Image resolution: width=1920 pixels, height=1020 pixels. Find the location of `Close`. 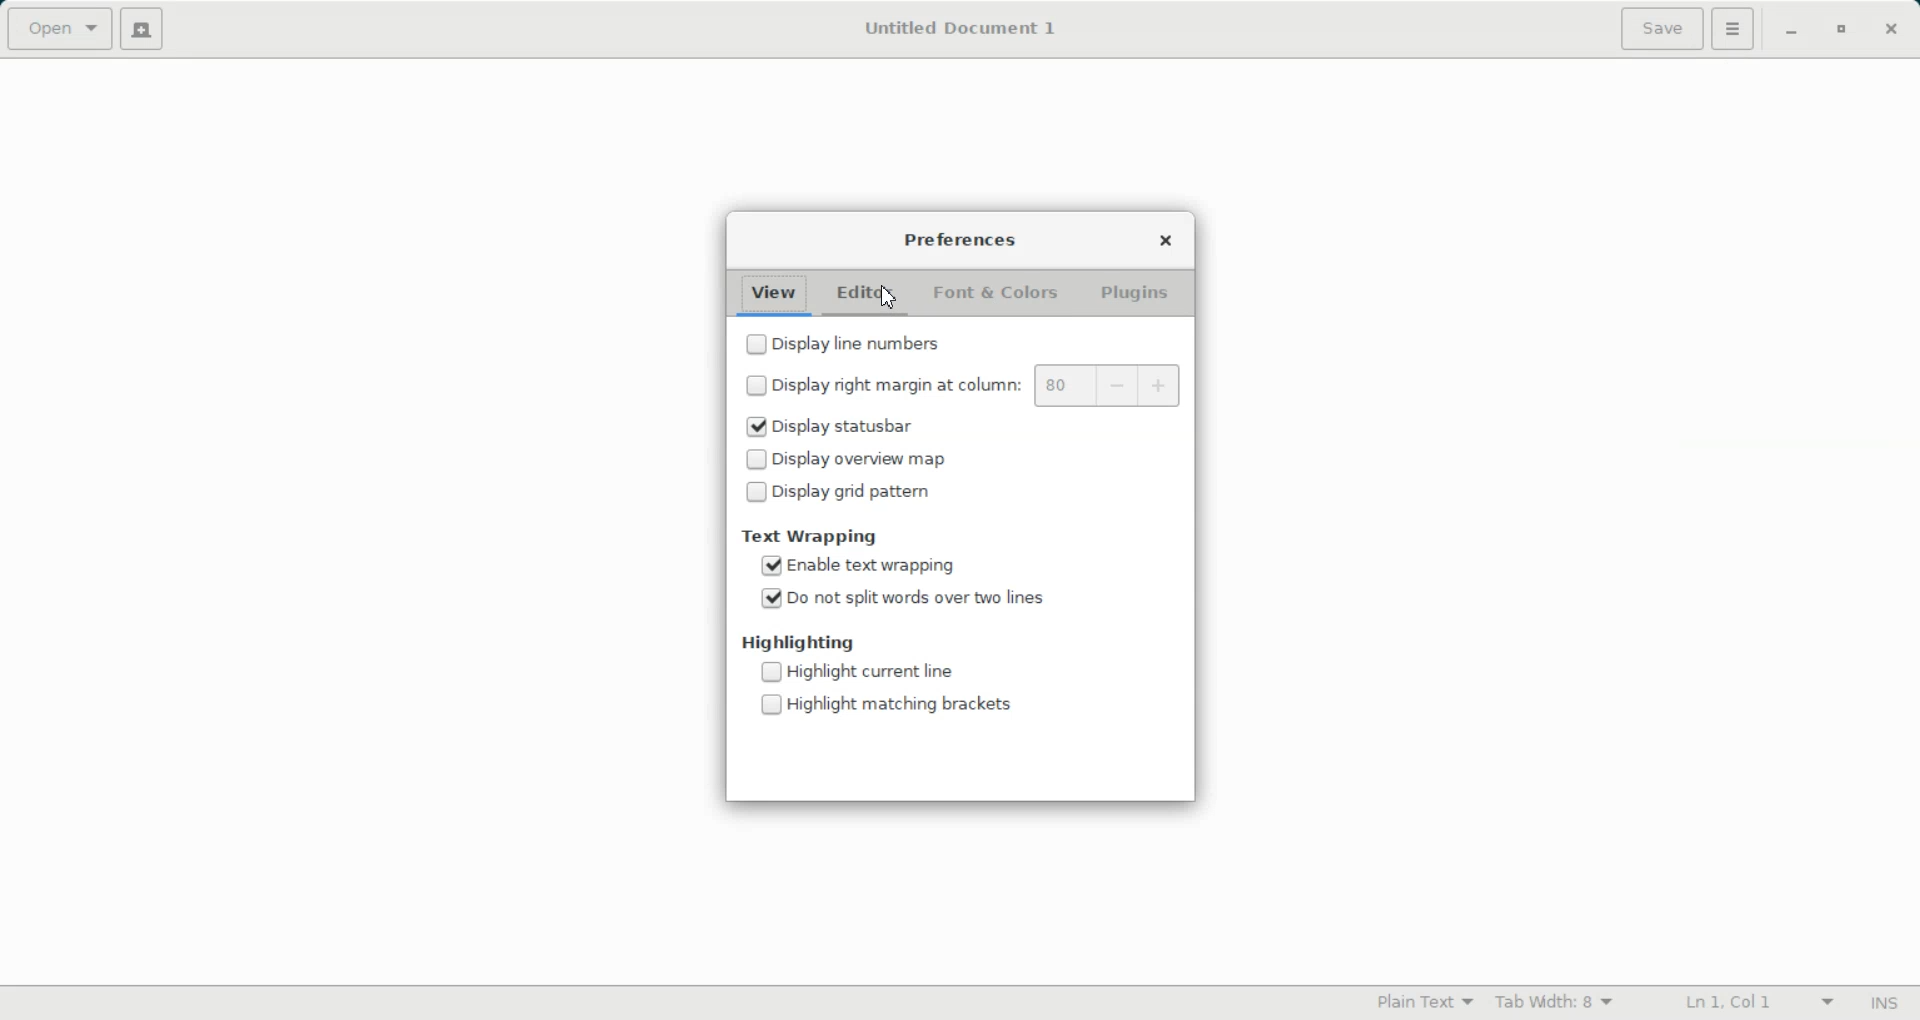

Close is located at coordinates (1891, 28).